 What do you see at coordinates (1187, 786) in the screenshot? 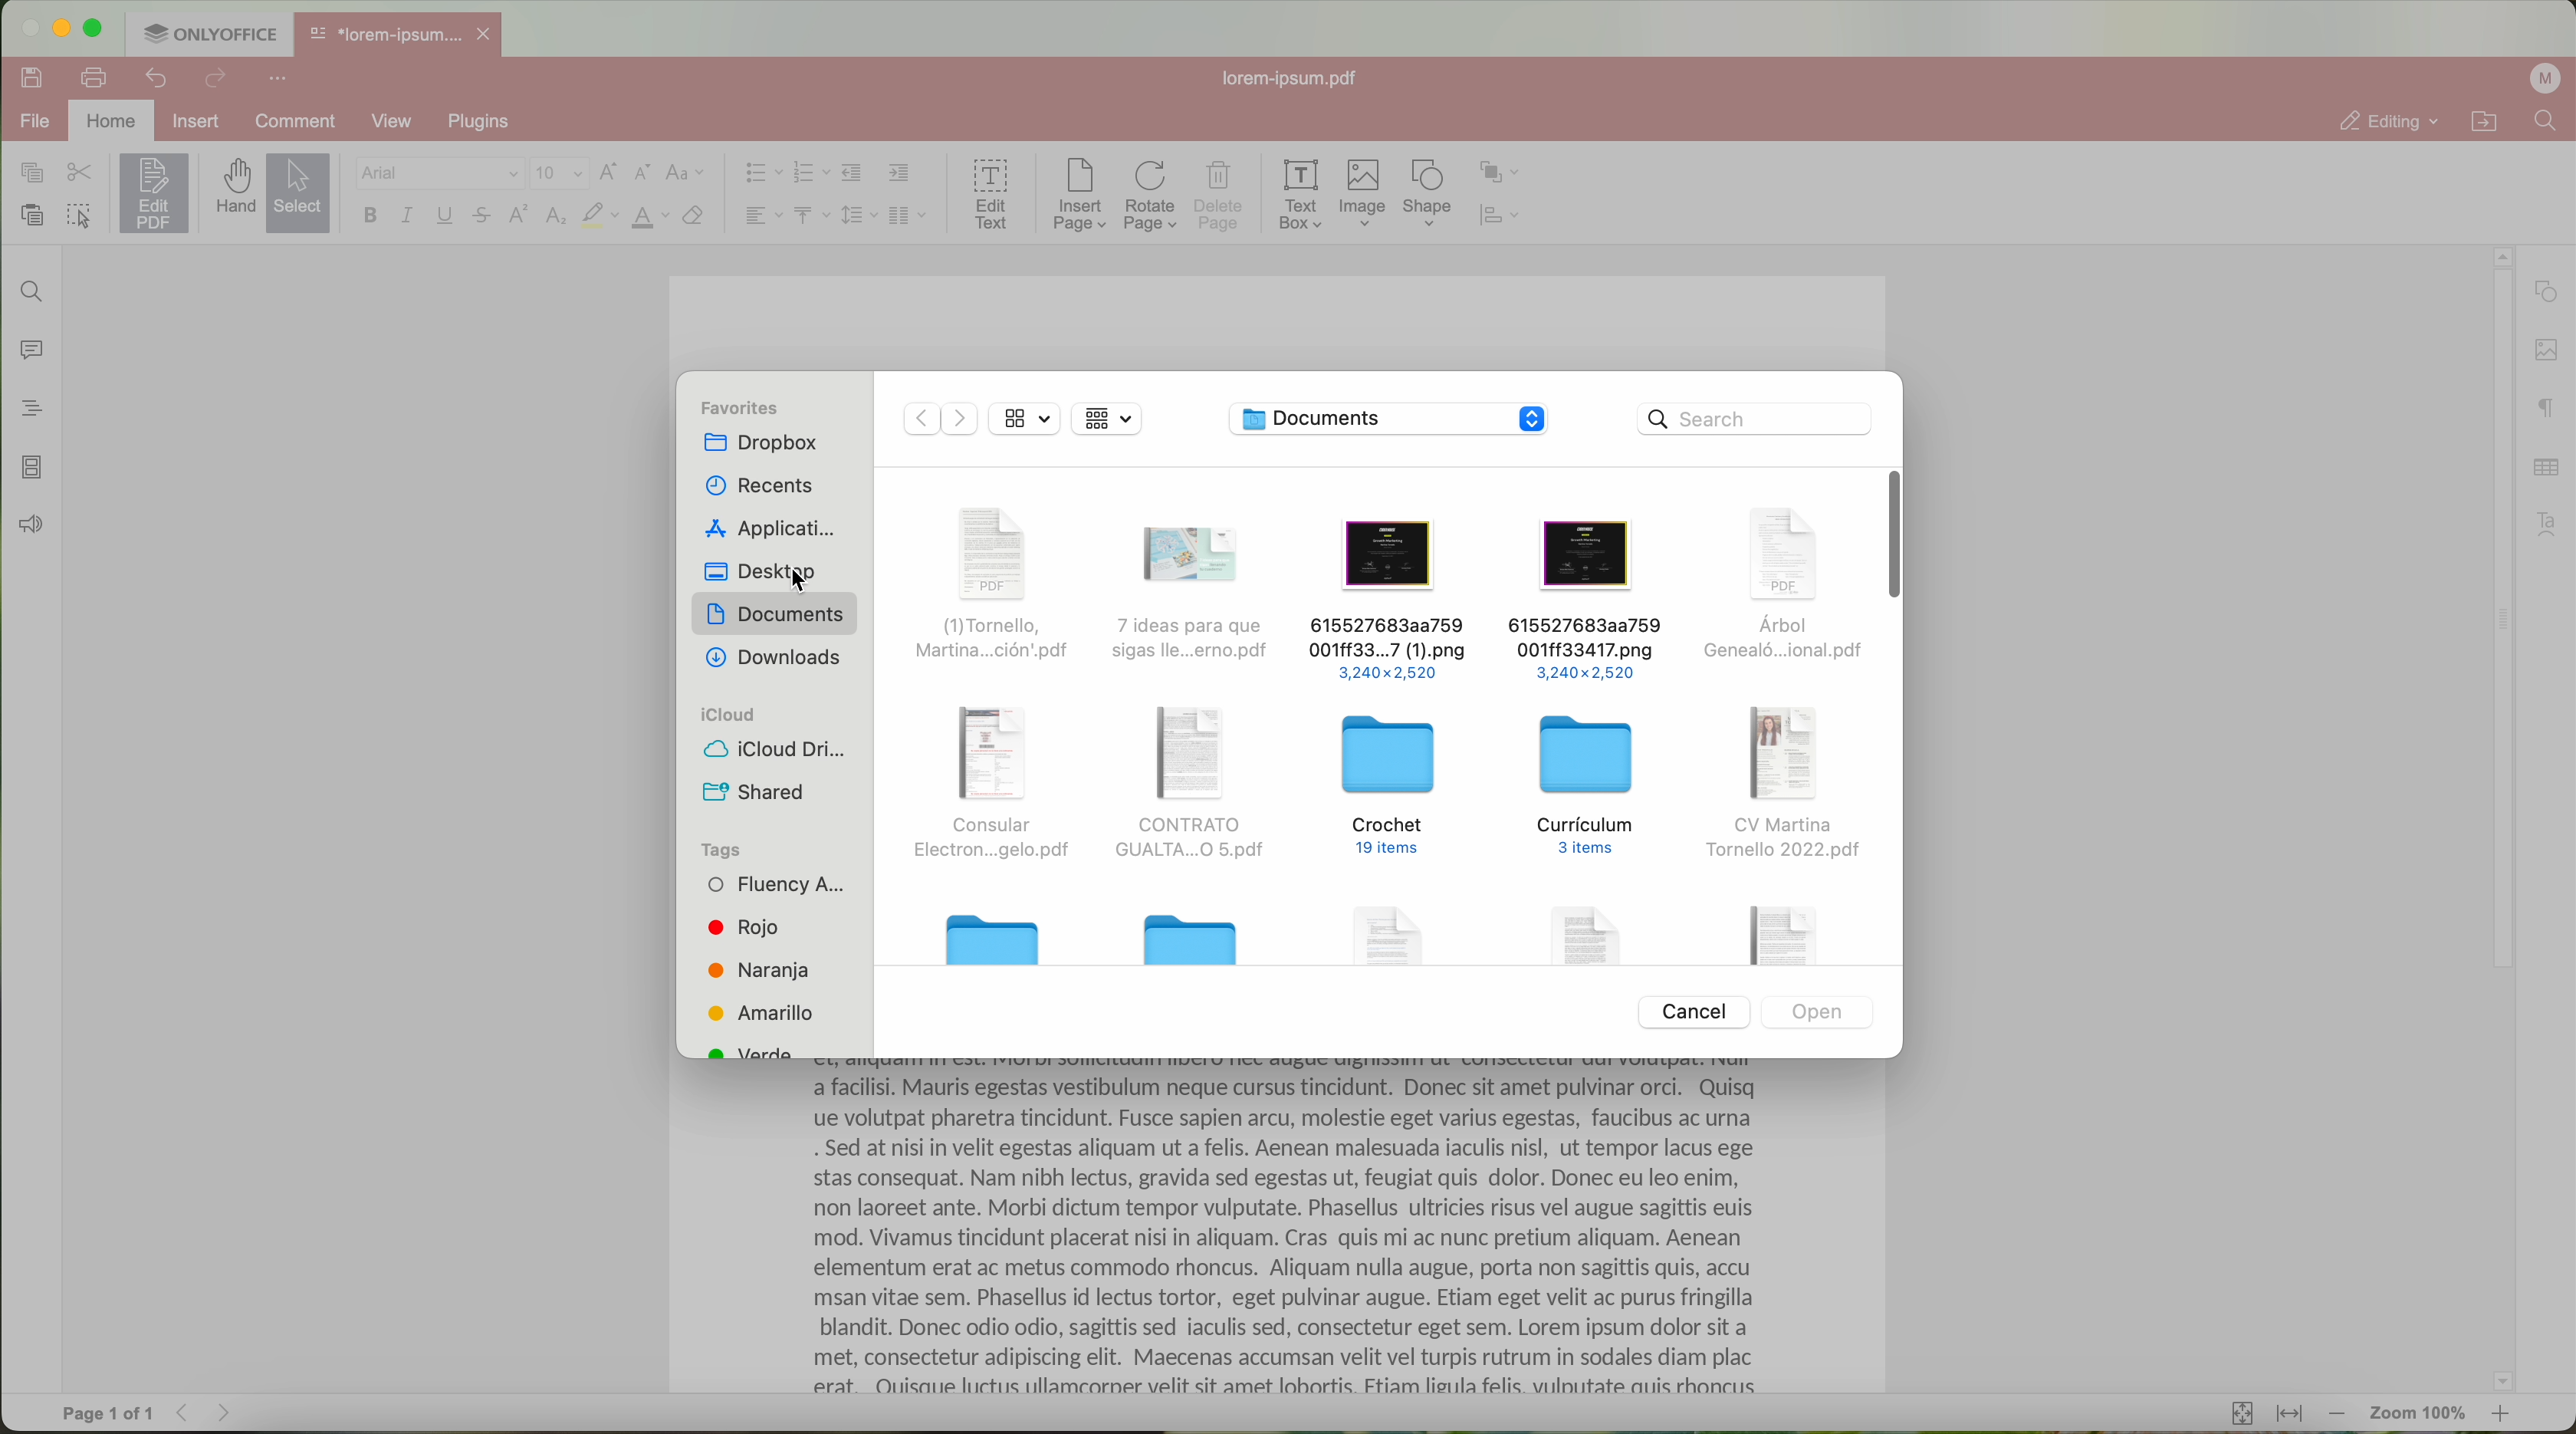
I see `CONTRATO
GUALTA...O 5.pdf` at bounding box center [1187, 786].